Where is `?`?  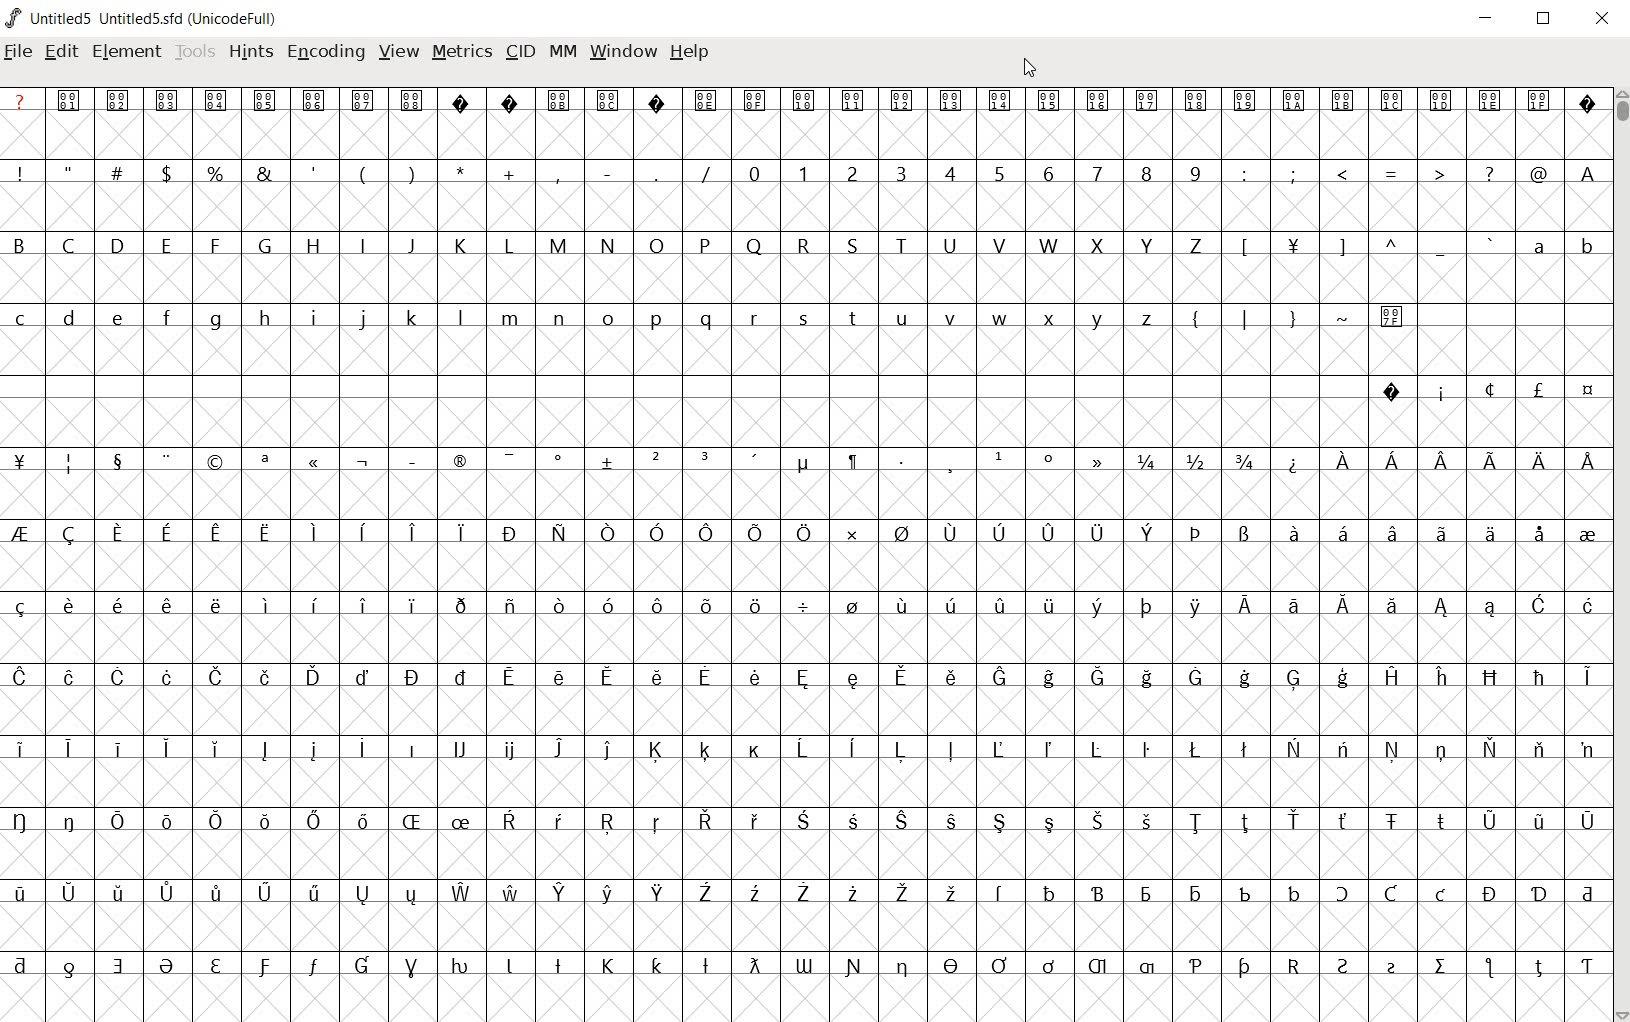
? is located at coordinates (21, 100).